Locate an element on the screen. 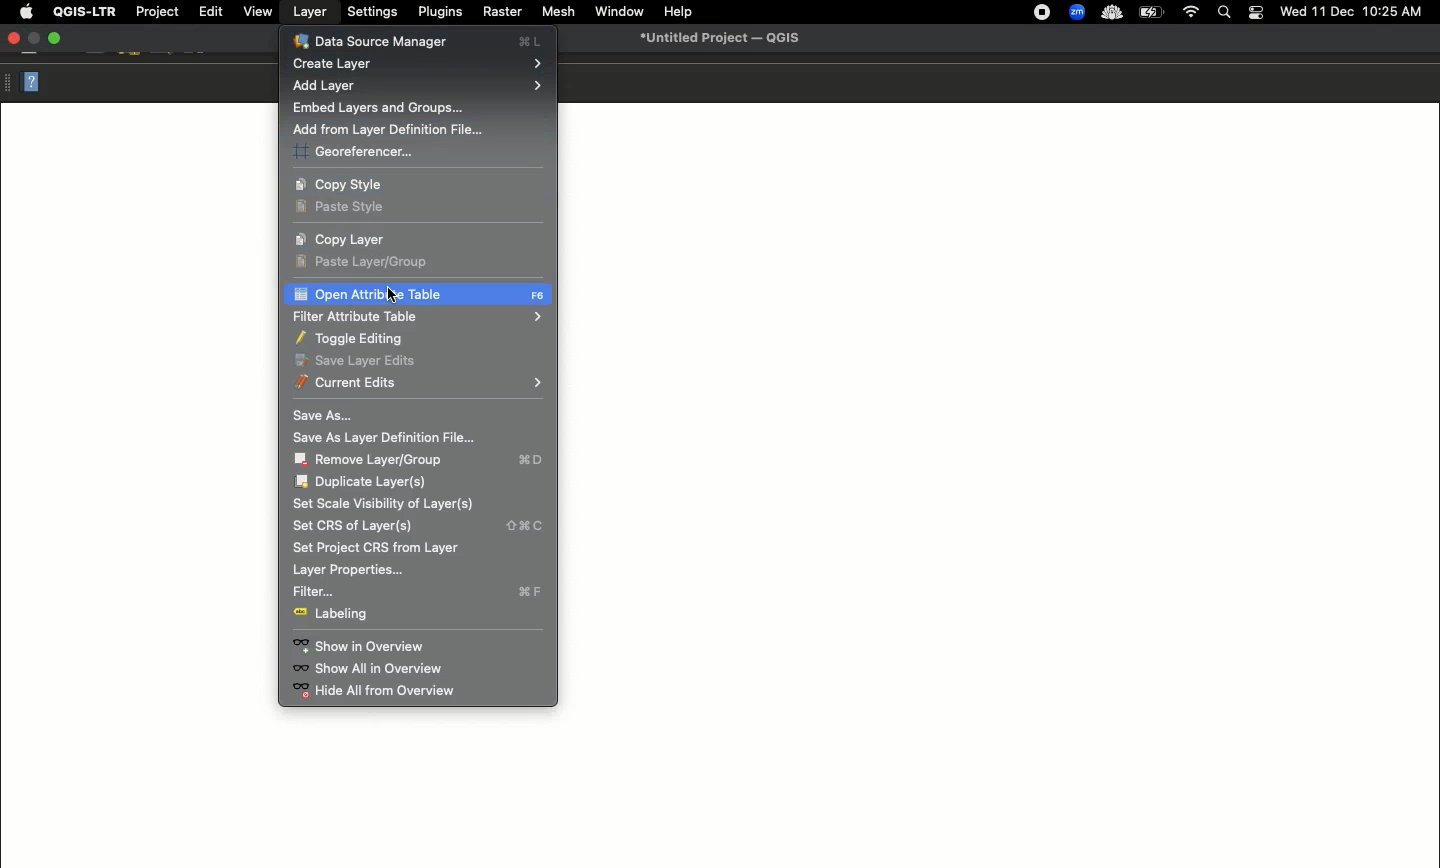 The image size is (1440, 868). Filter is located at coordinates (420, 593).